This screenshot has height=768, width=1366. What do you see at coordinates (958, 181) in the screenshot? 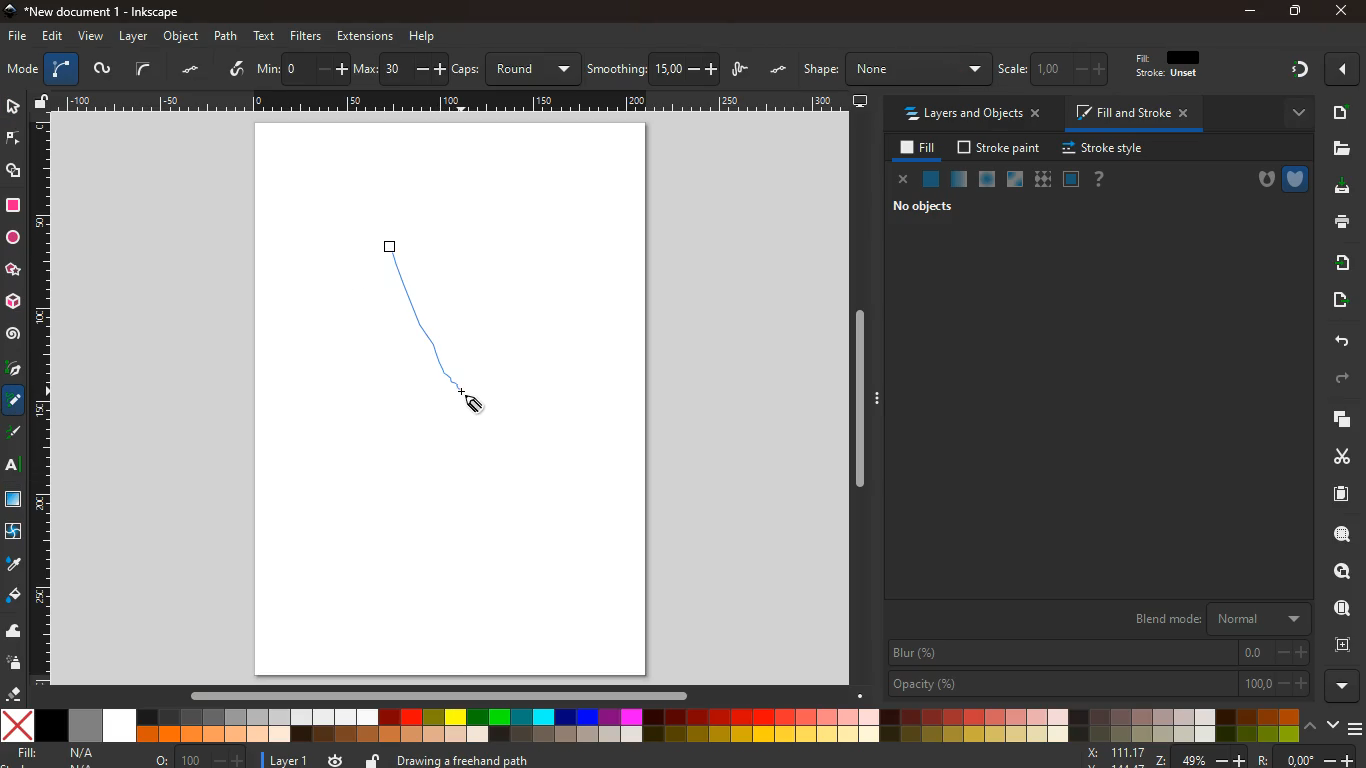
I see `glass` at bounding box center [958, 181].